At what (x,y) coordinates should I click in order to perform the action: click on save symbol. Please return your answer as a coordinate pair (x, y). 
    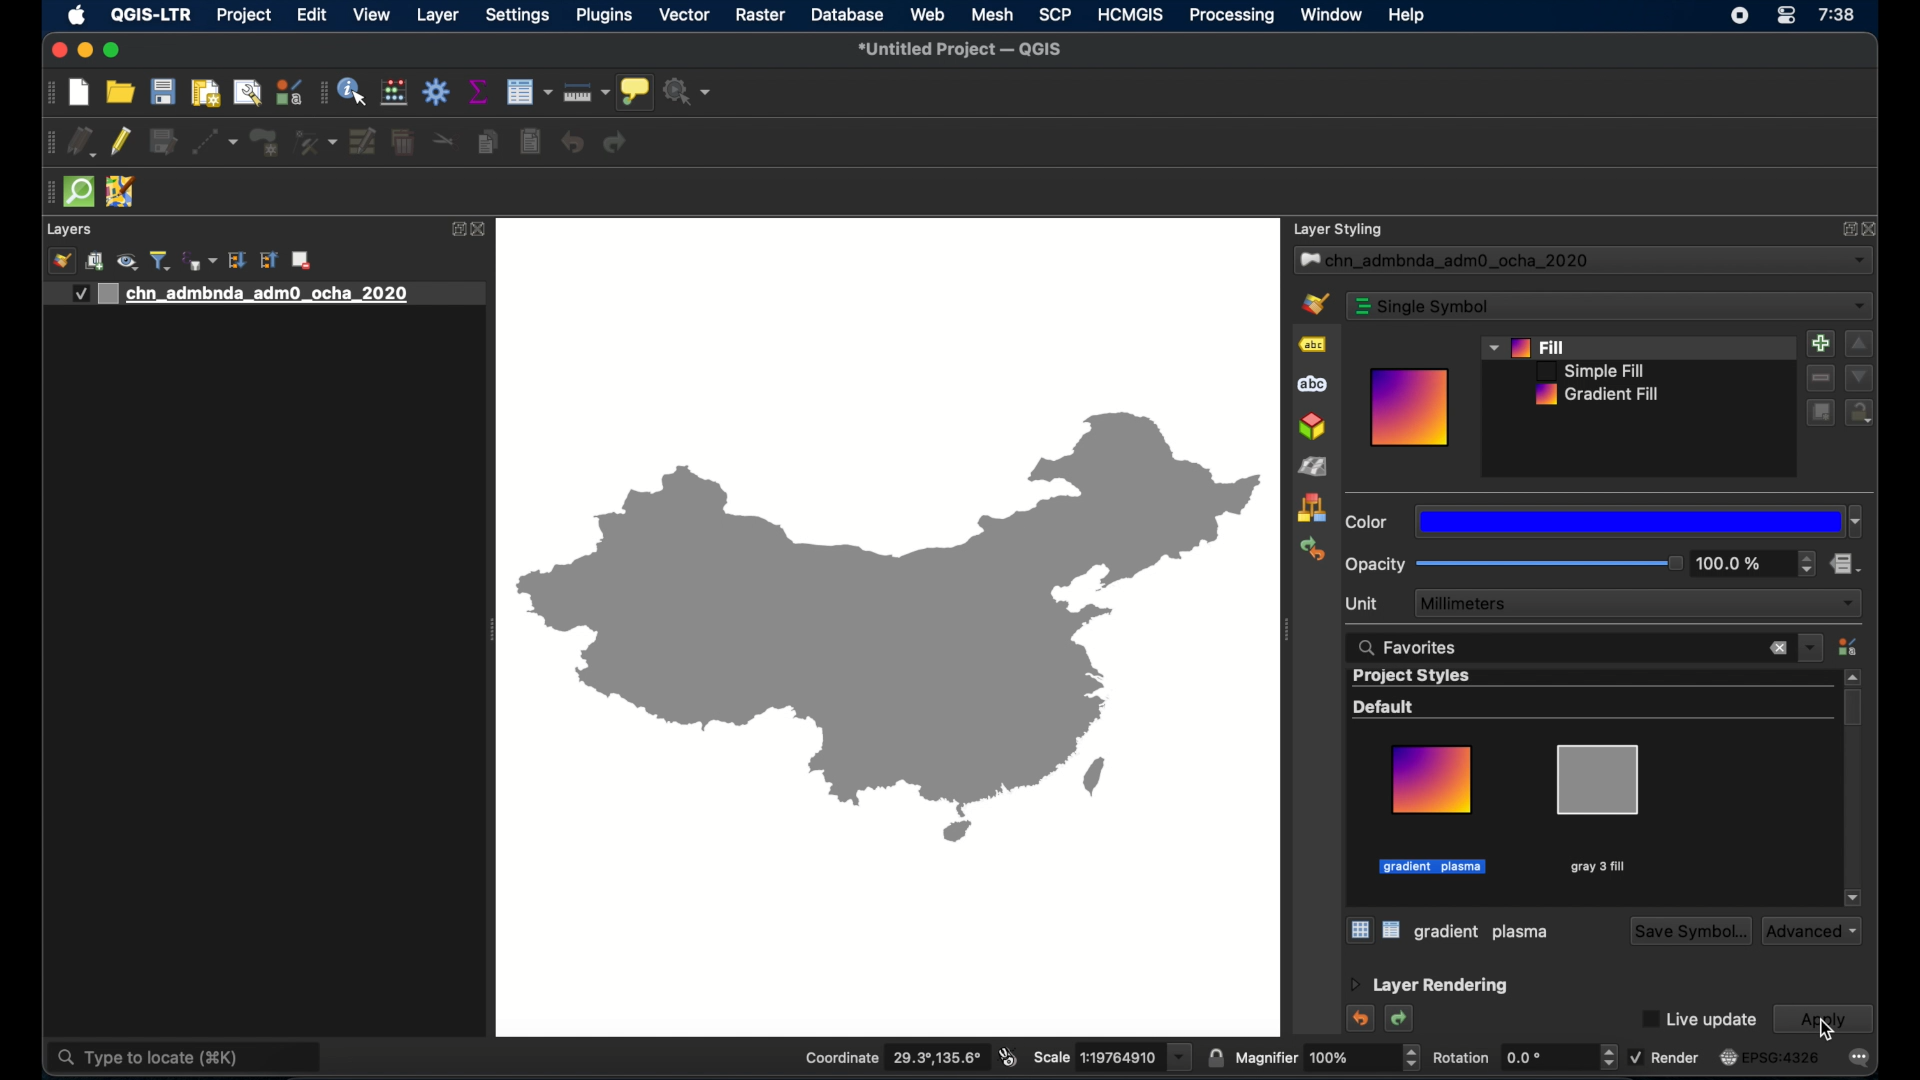
    Looking at the image, I should click on (1688, 932).